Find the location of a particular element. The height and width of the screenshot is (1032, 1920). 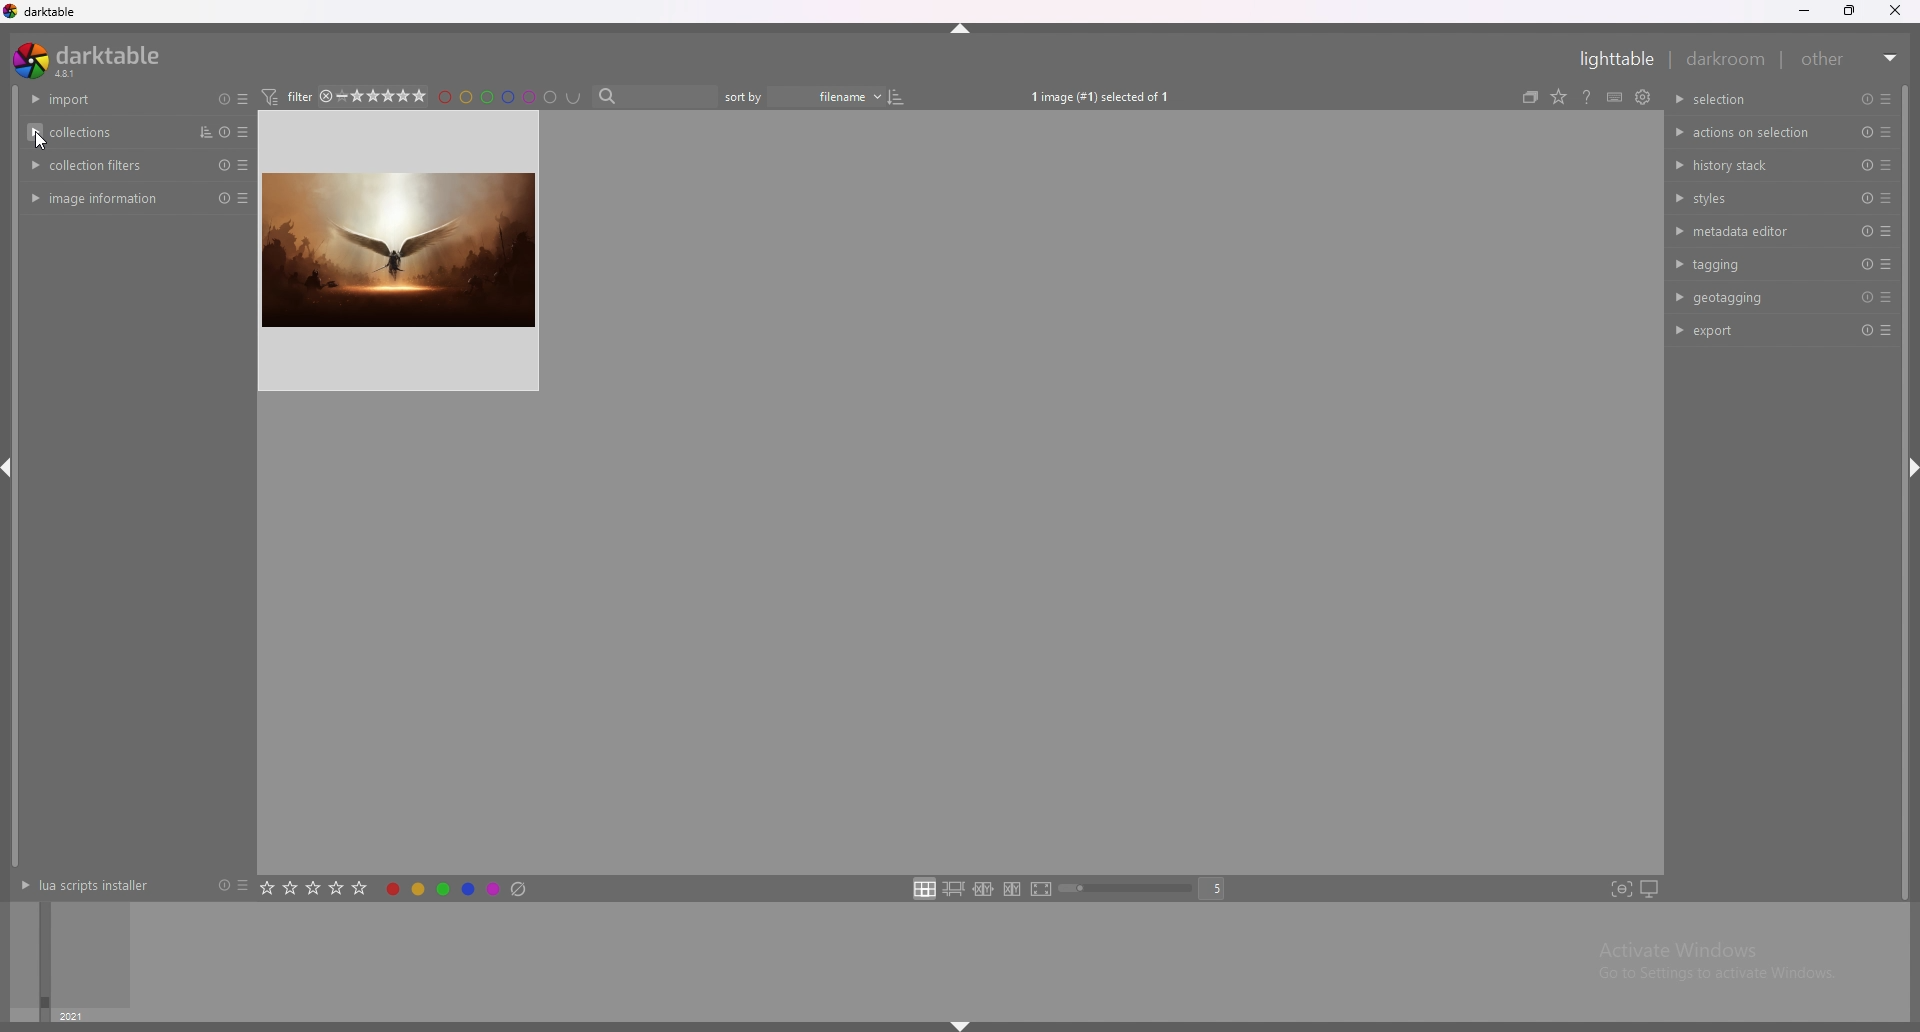

filter is located at coordinates (295, 96).